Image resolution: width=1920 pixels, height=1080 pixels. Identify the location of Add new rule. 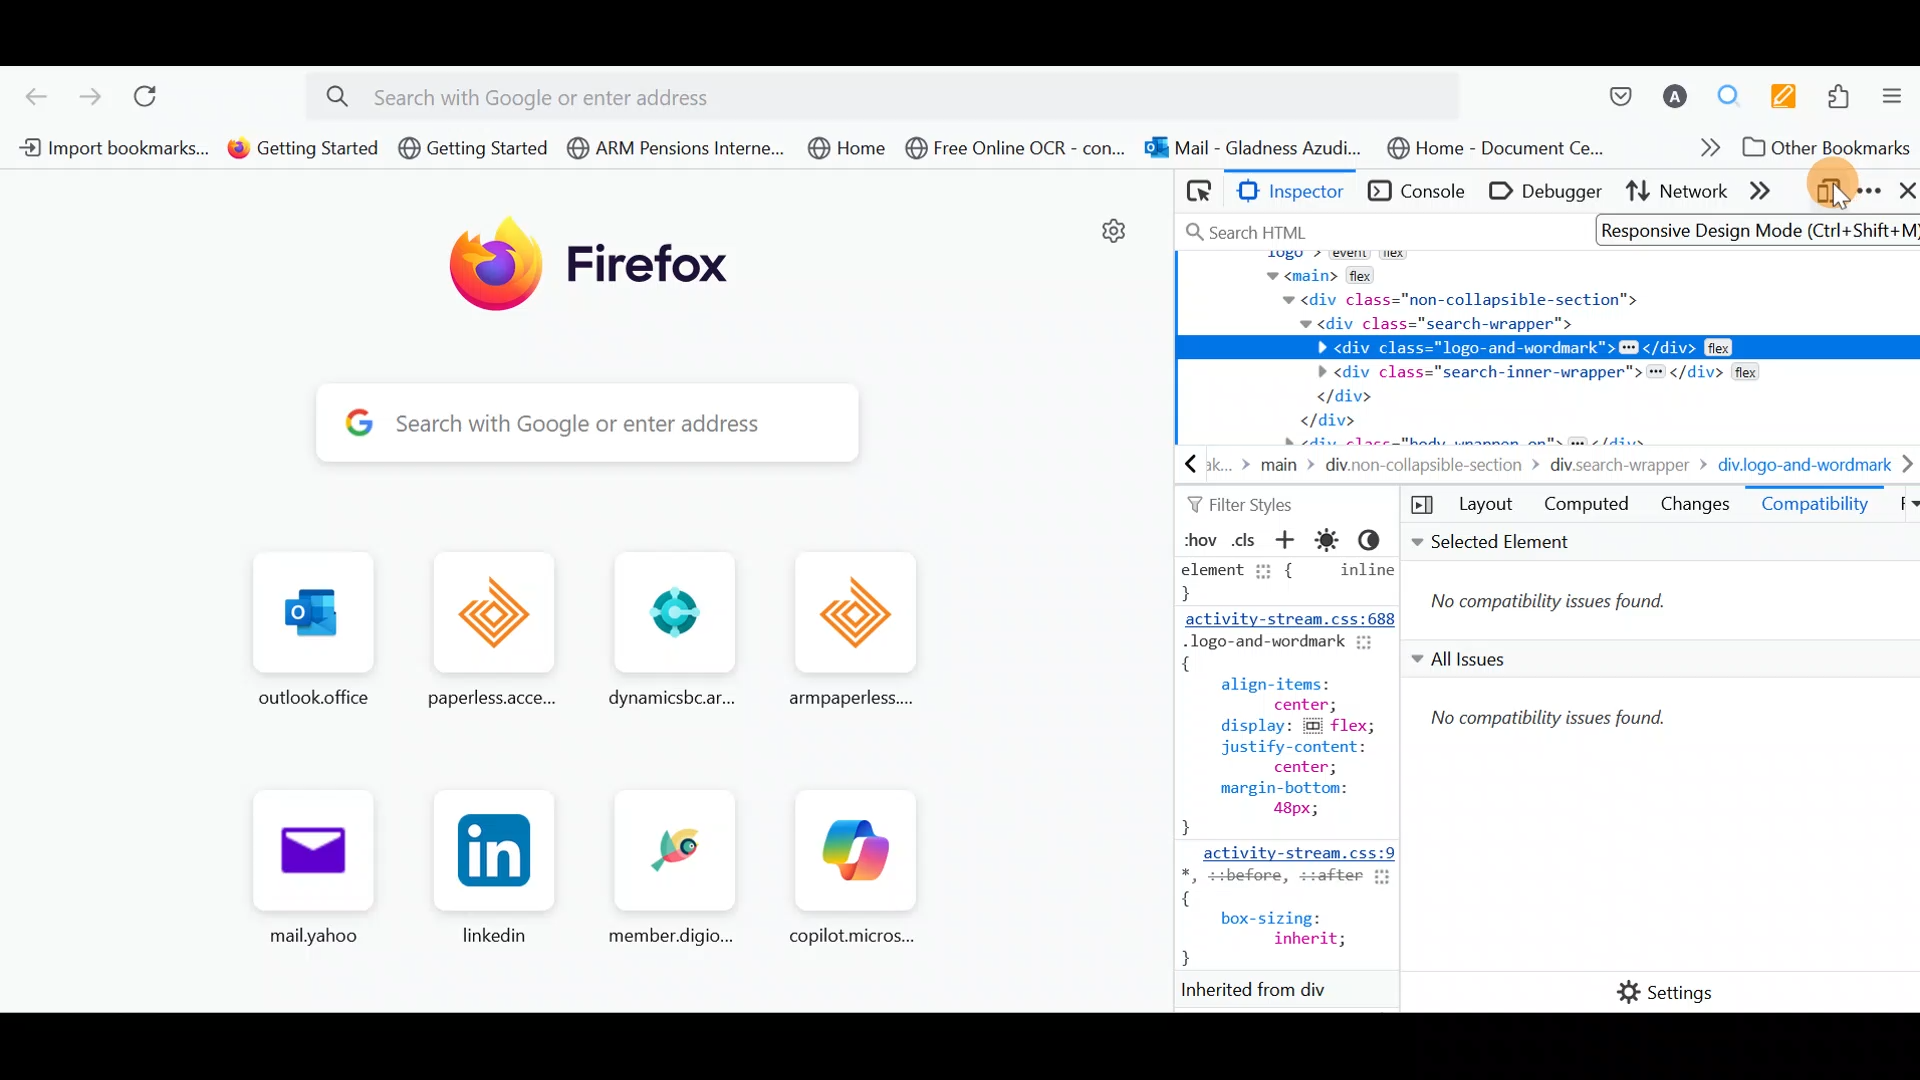
(1292, 542).